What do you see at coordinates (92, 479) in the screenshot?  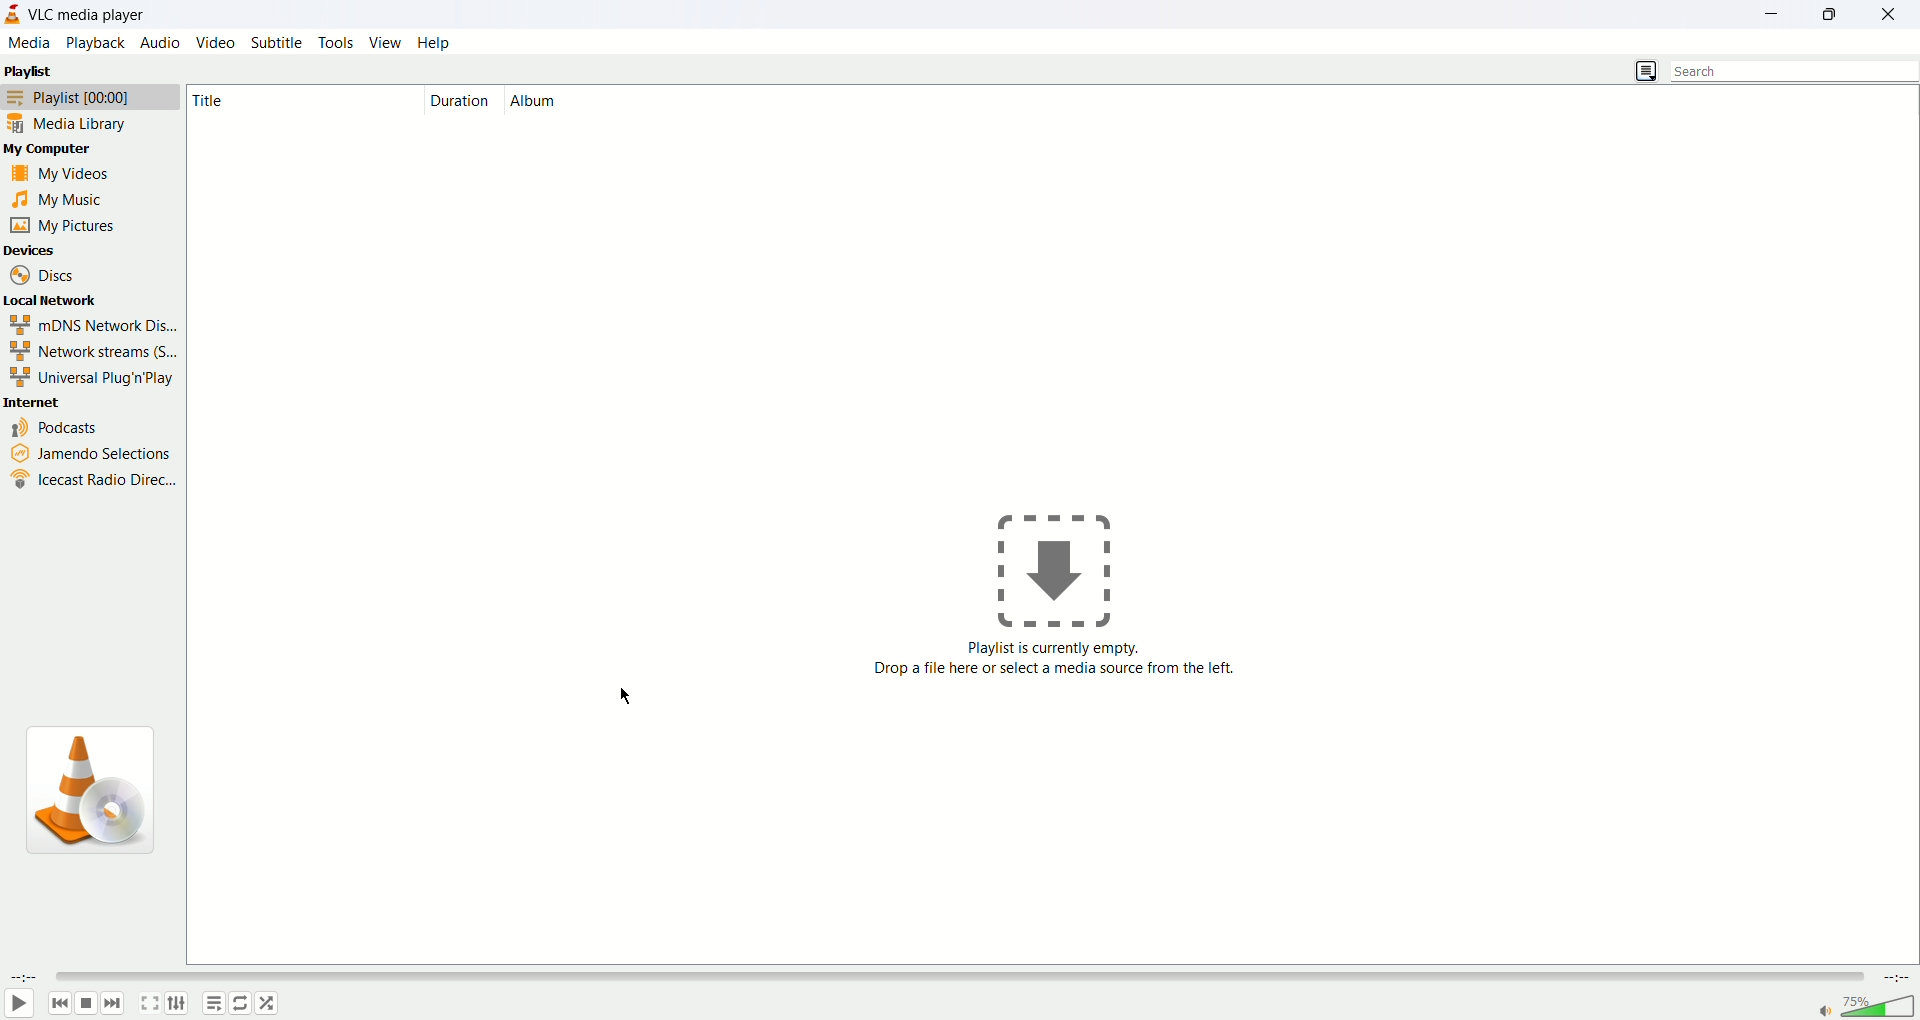 I see `icecast radio` at bounding box center [92, 479].